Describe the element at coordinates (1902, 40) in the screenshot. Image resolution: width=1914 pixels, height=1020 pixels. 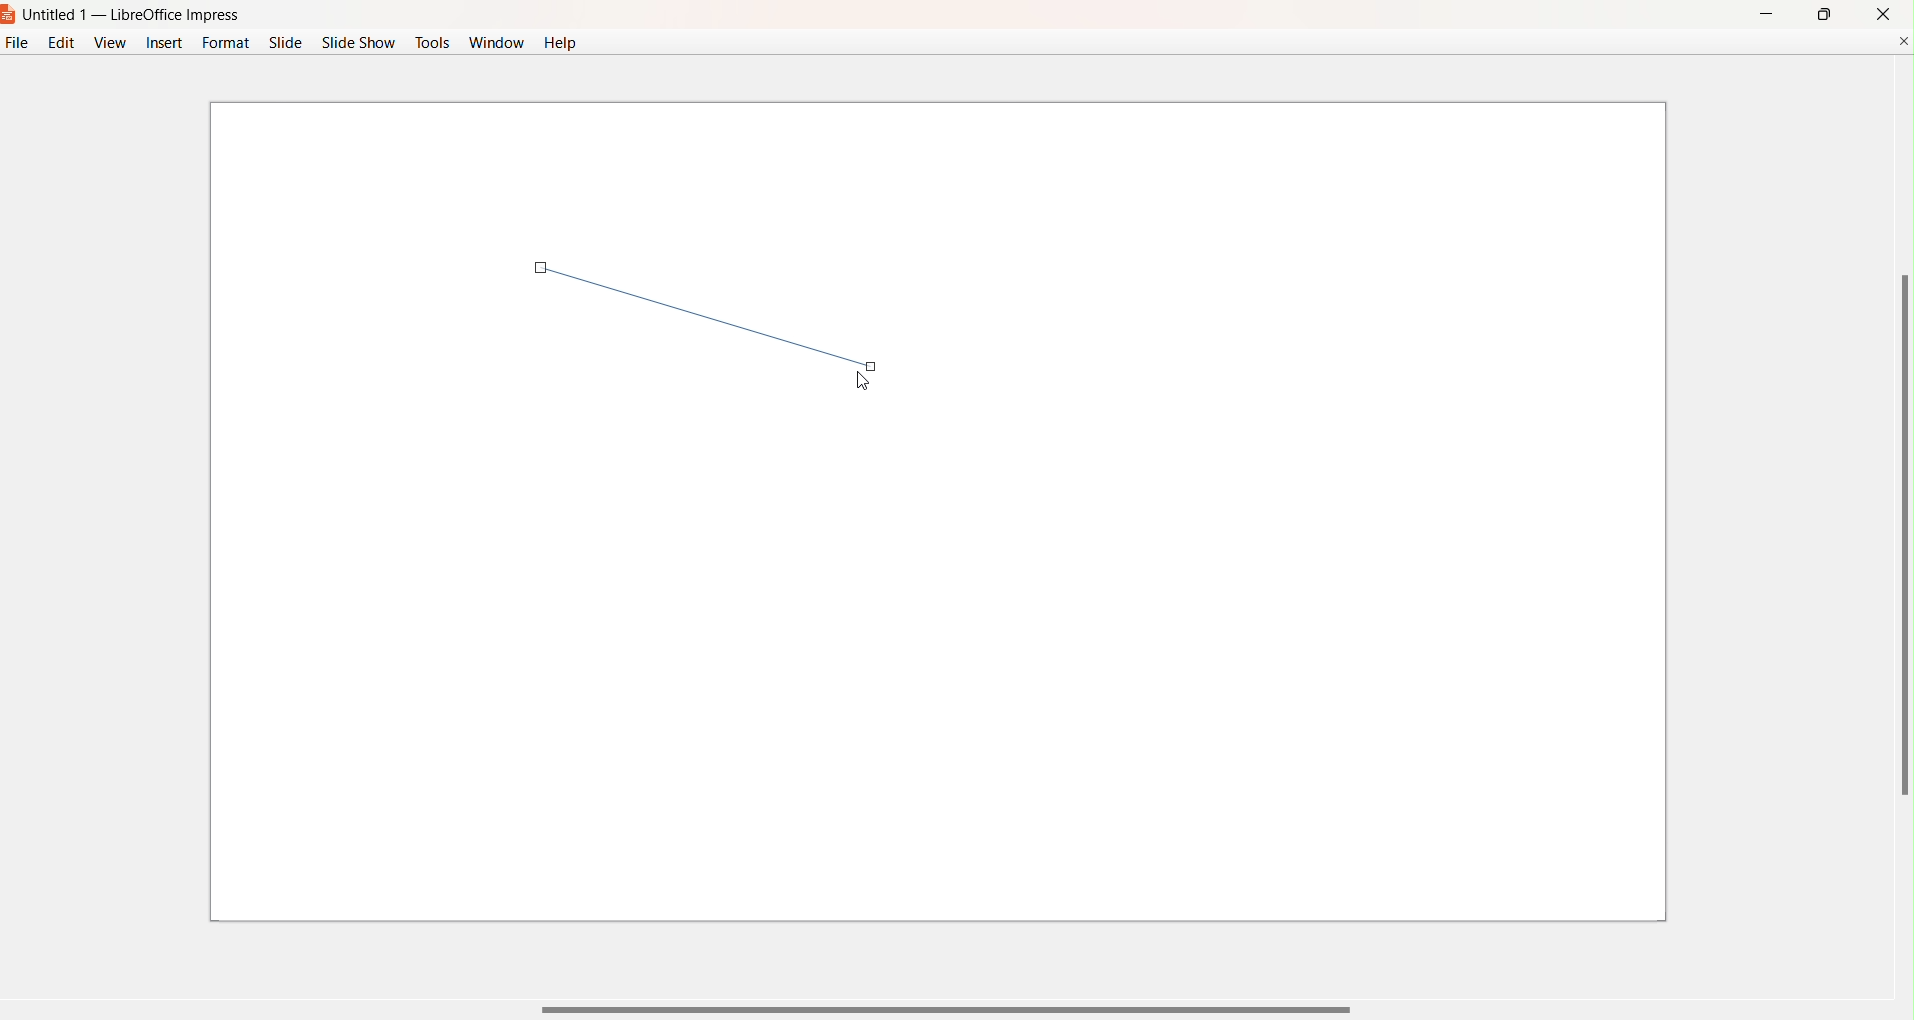
I see `Close Document` at that location.